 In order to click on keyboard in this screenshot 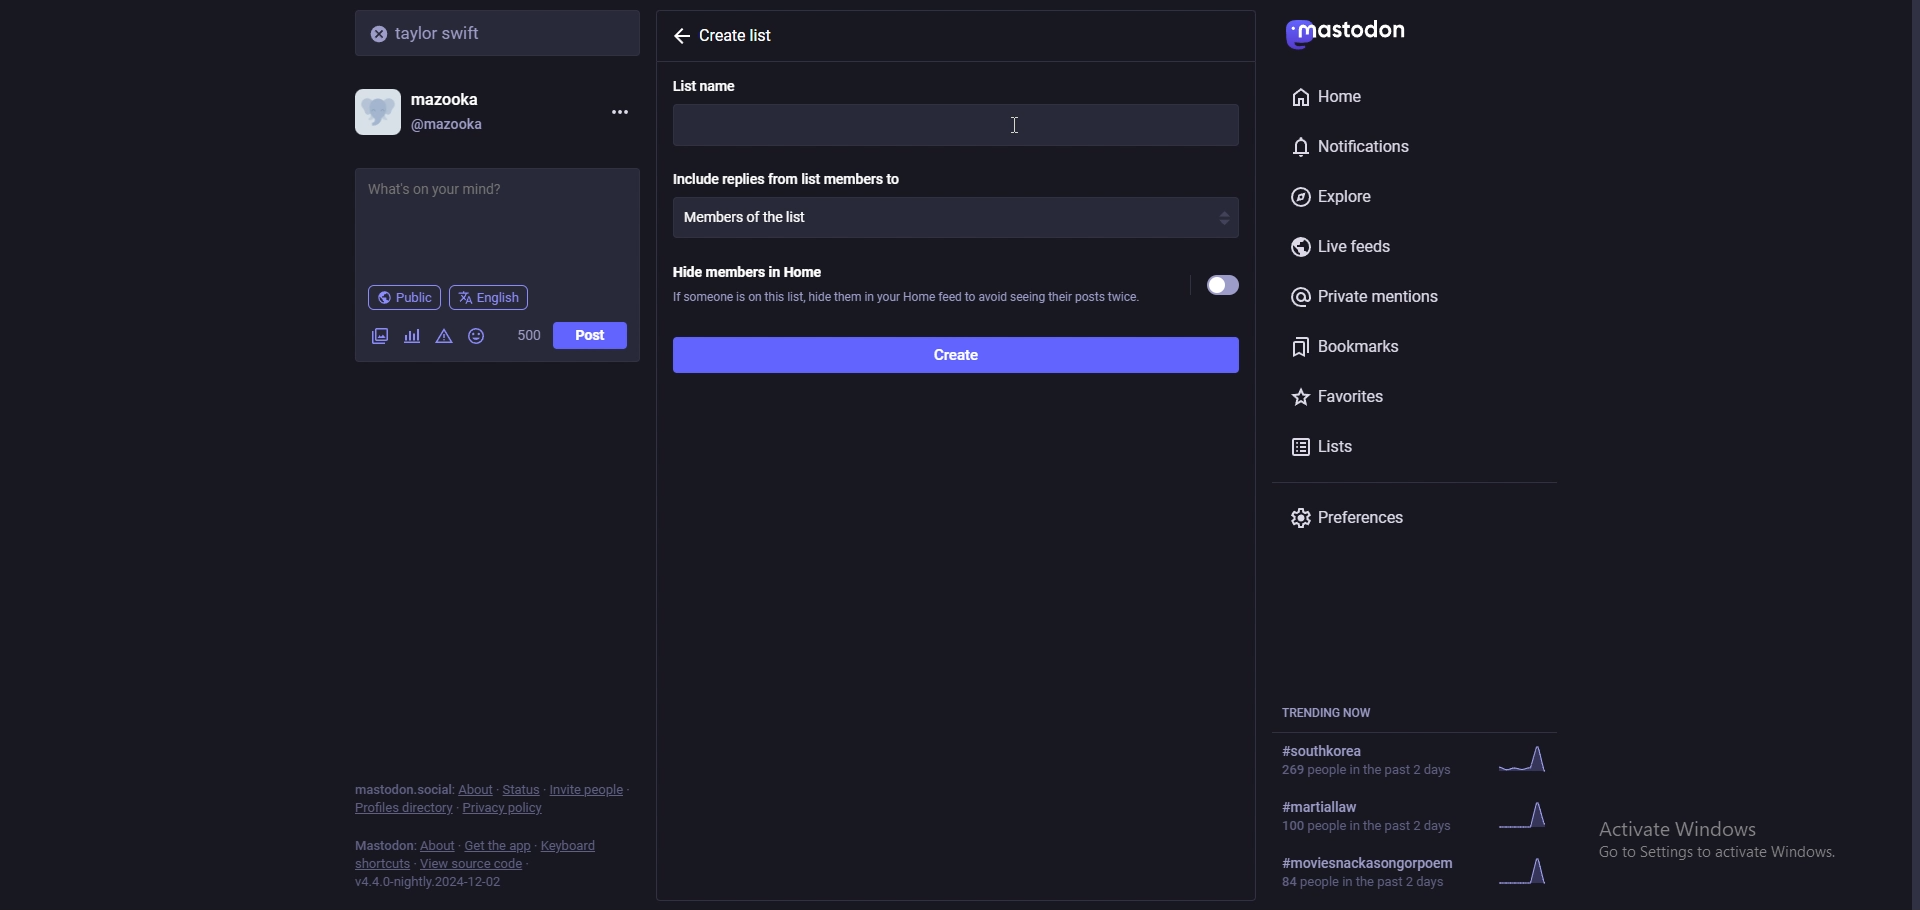, I will do `click(571, 846)`.